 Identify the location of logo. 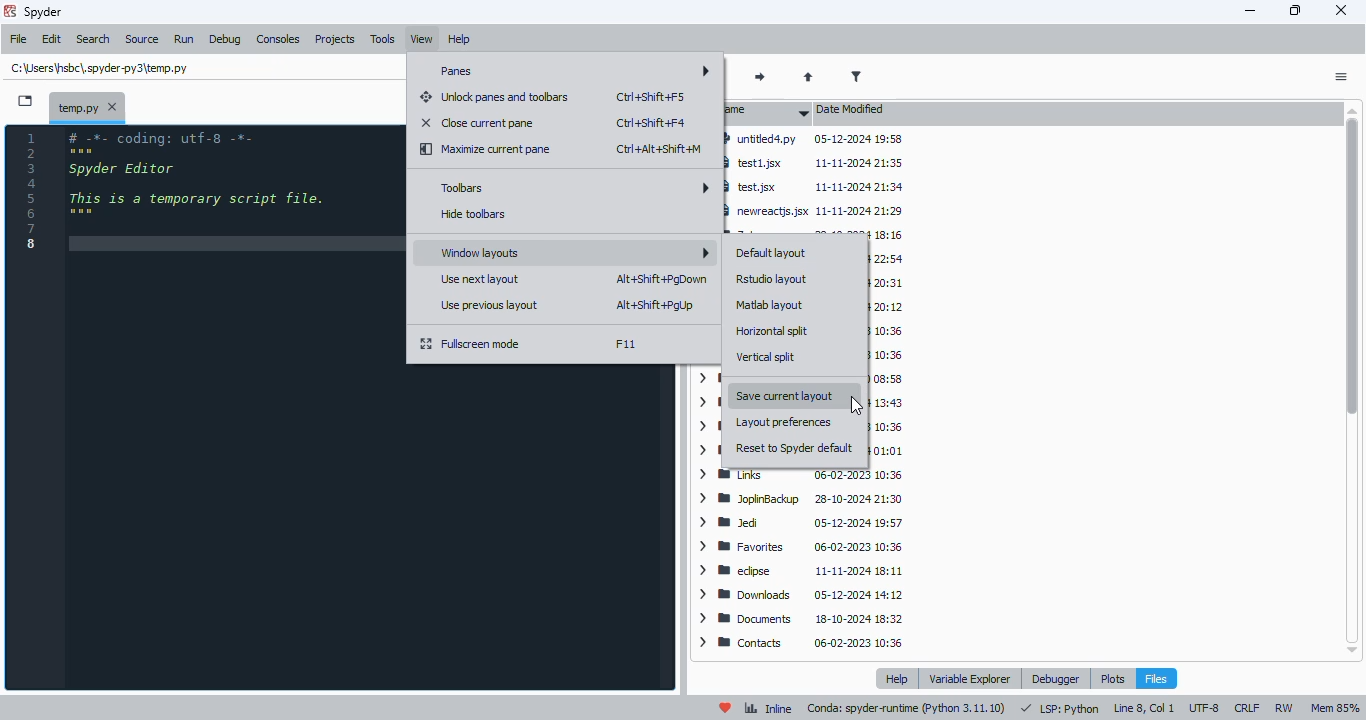
(9, 11).